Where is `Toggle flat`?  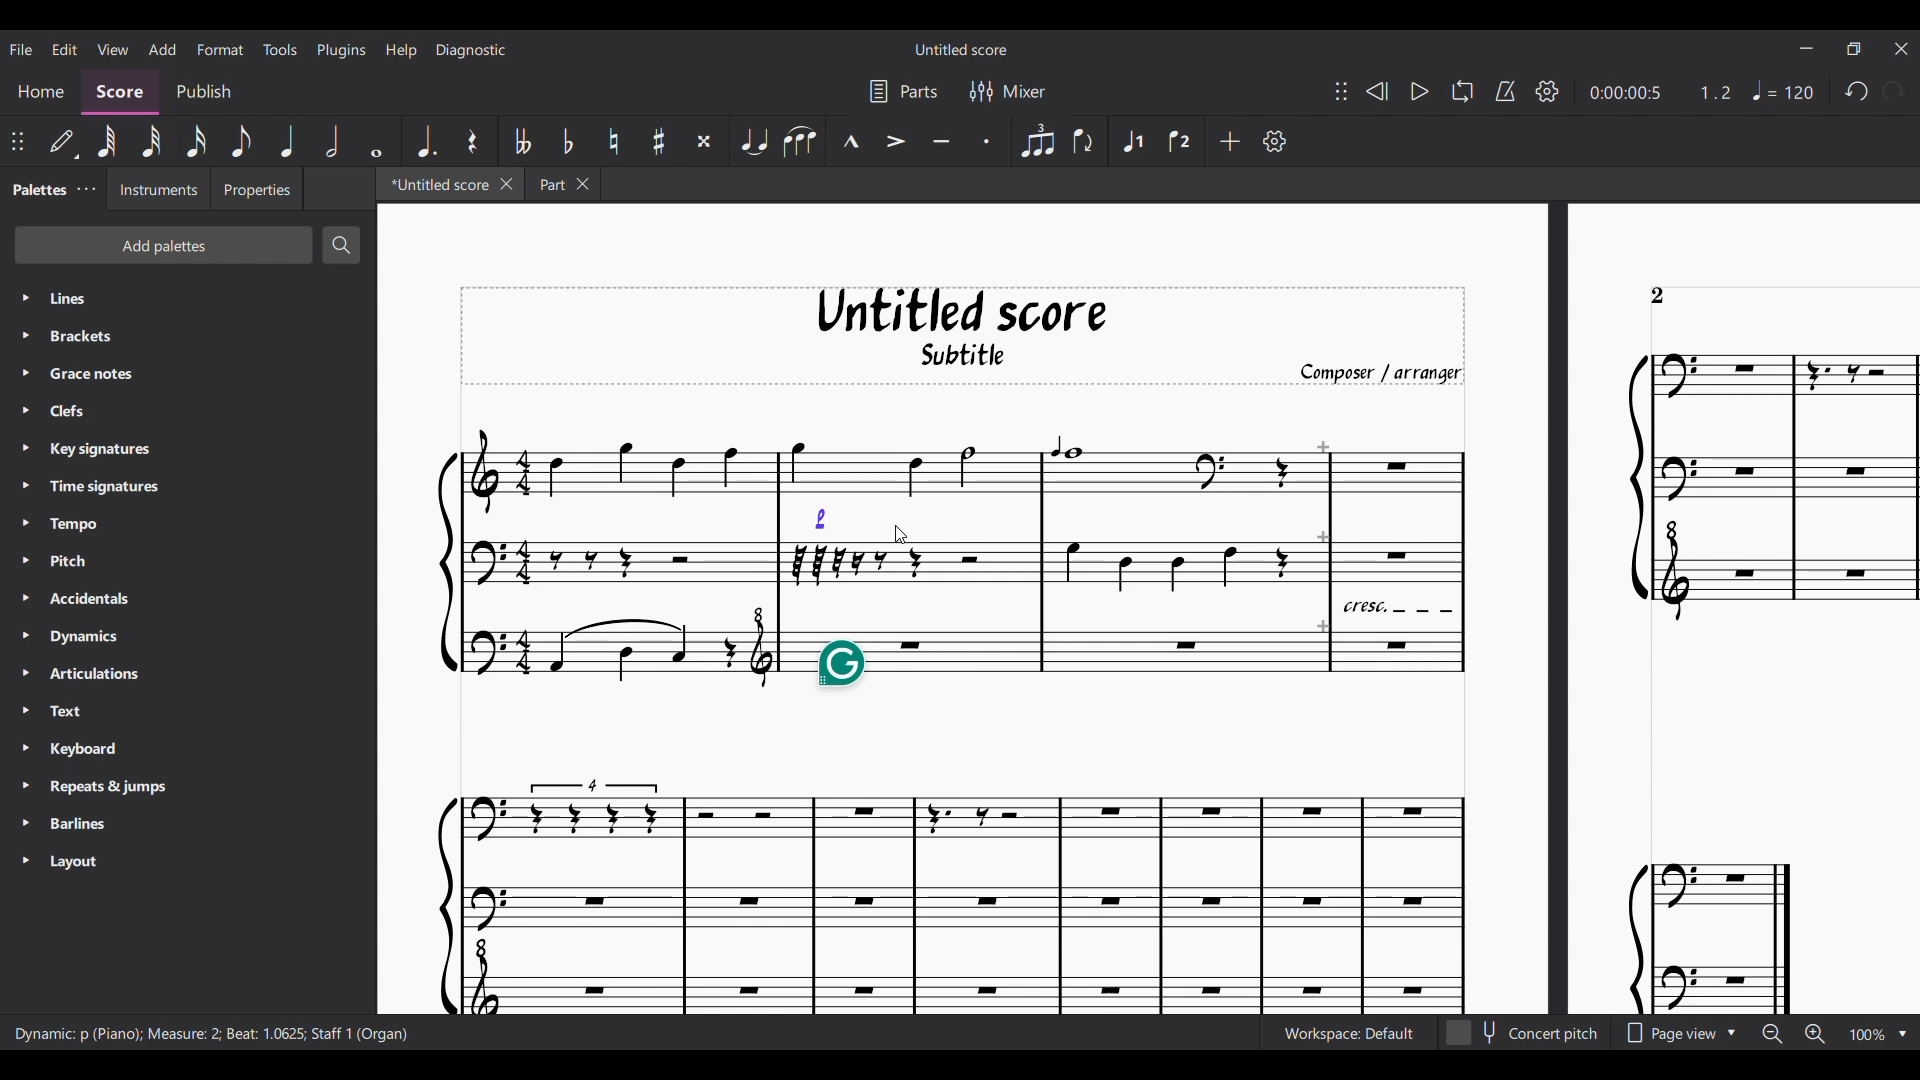 Toggle flat is located at coordinates (568, 140).